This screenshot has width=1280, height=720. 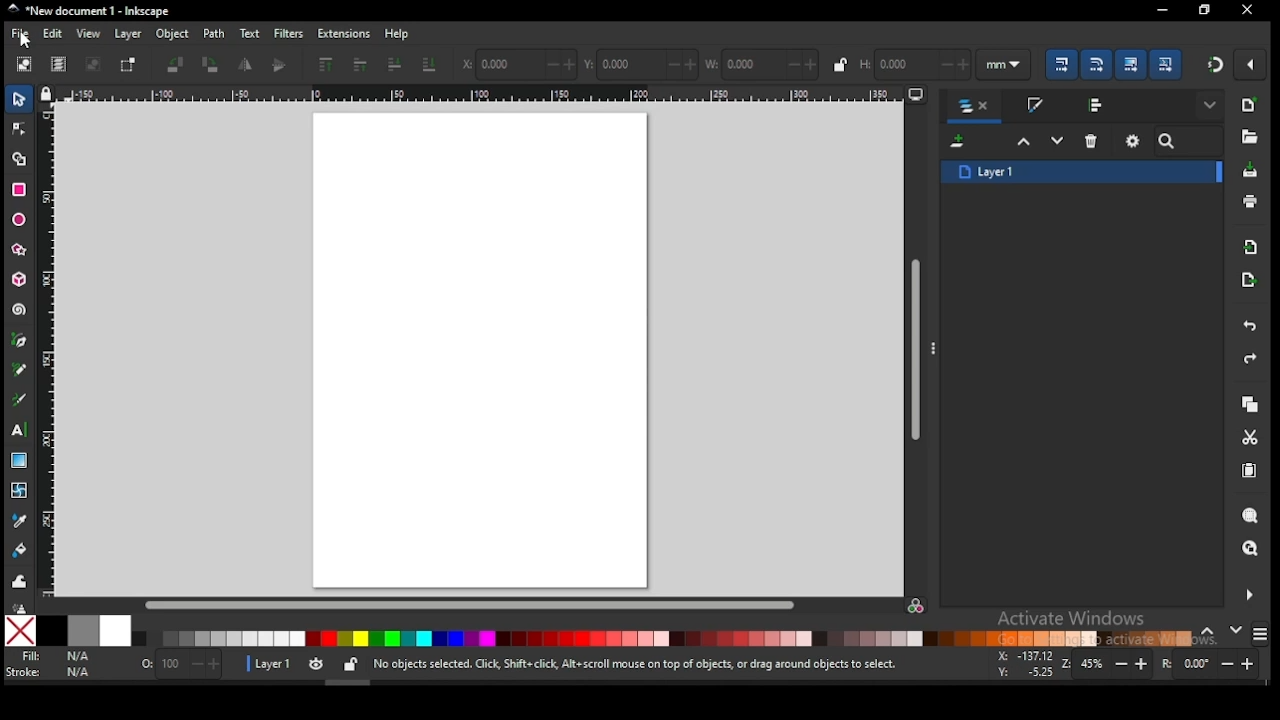 What do you see at coordinates (20, 36) in the screenshot?
I see `file` at bounding box center [20, 36].